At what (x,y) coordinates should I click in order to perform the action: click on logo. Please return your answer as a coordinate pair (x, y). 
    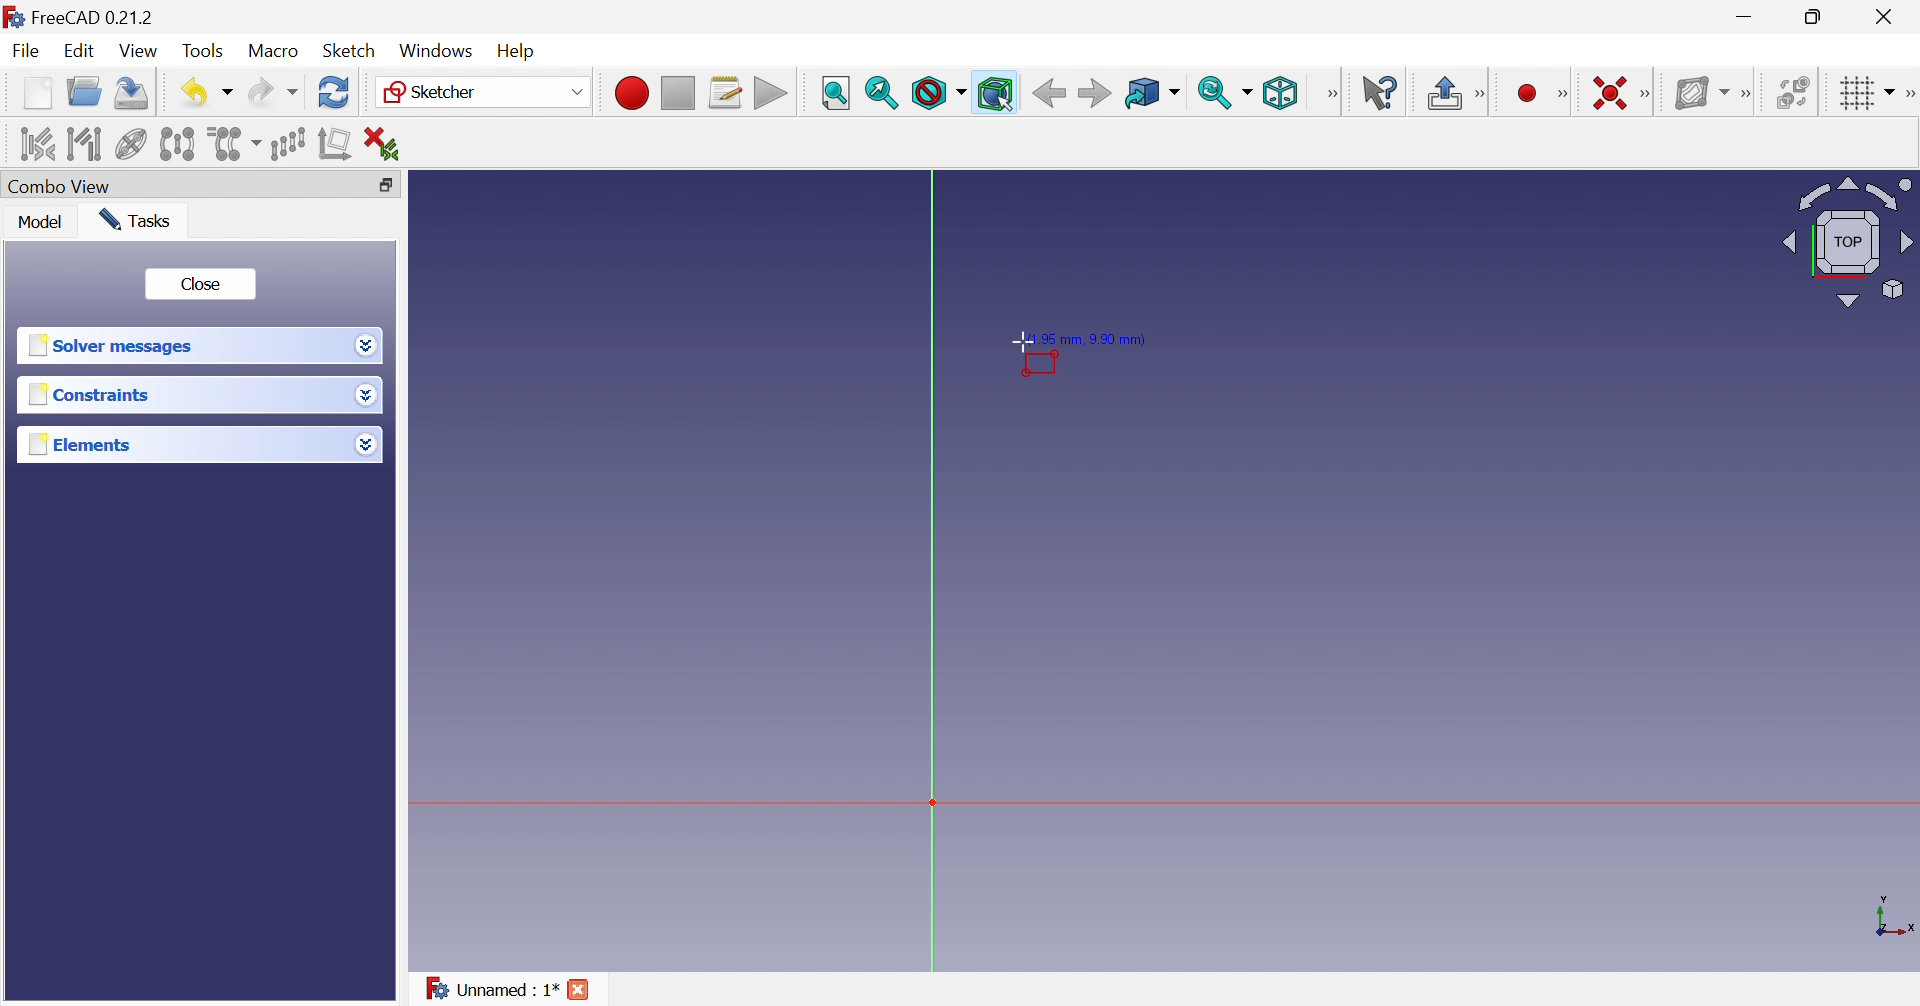
    Looking at the image, I should click on (13, 17).